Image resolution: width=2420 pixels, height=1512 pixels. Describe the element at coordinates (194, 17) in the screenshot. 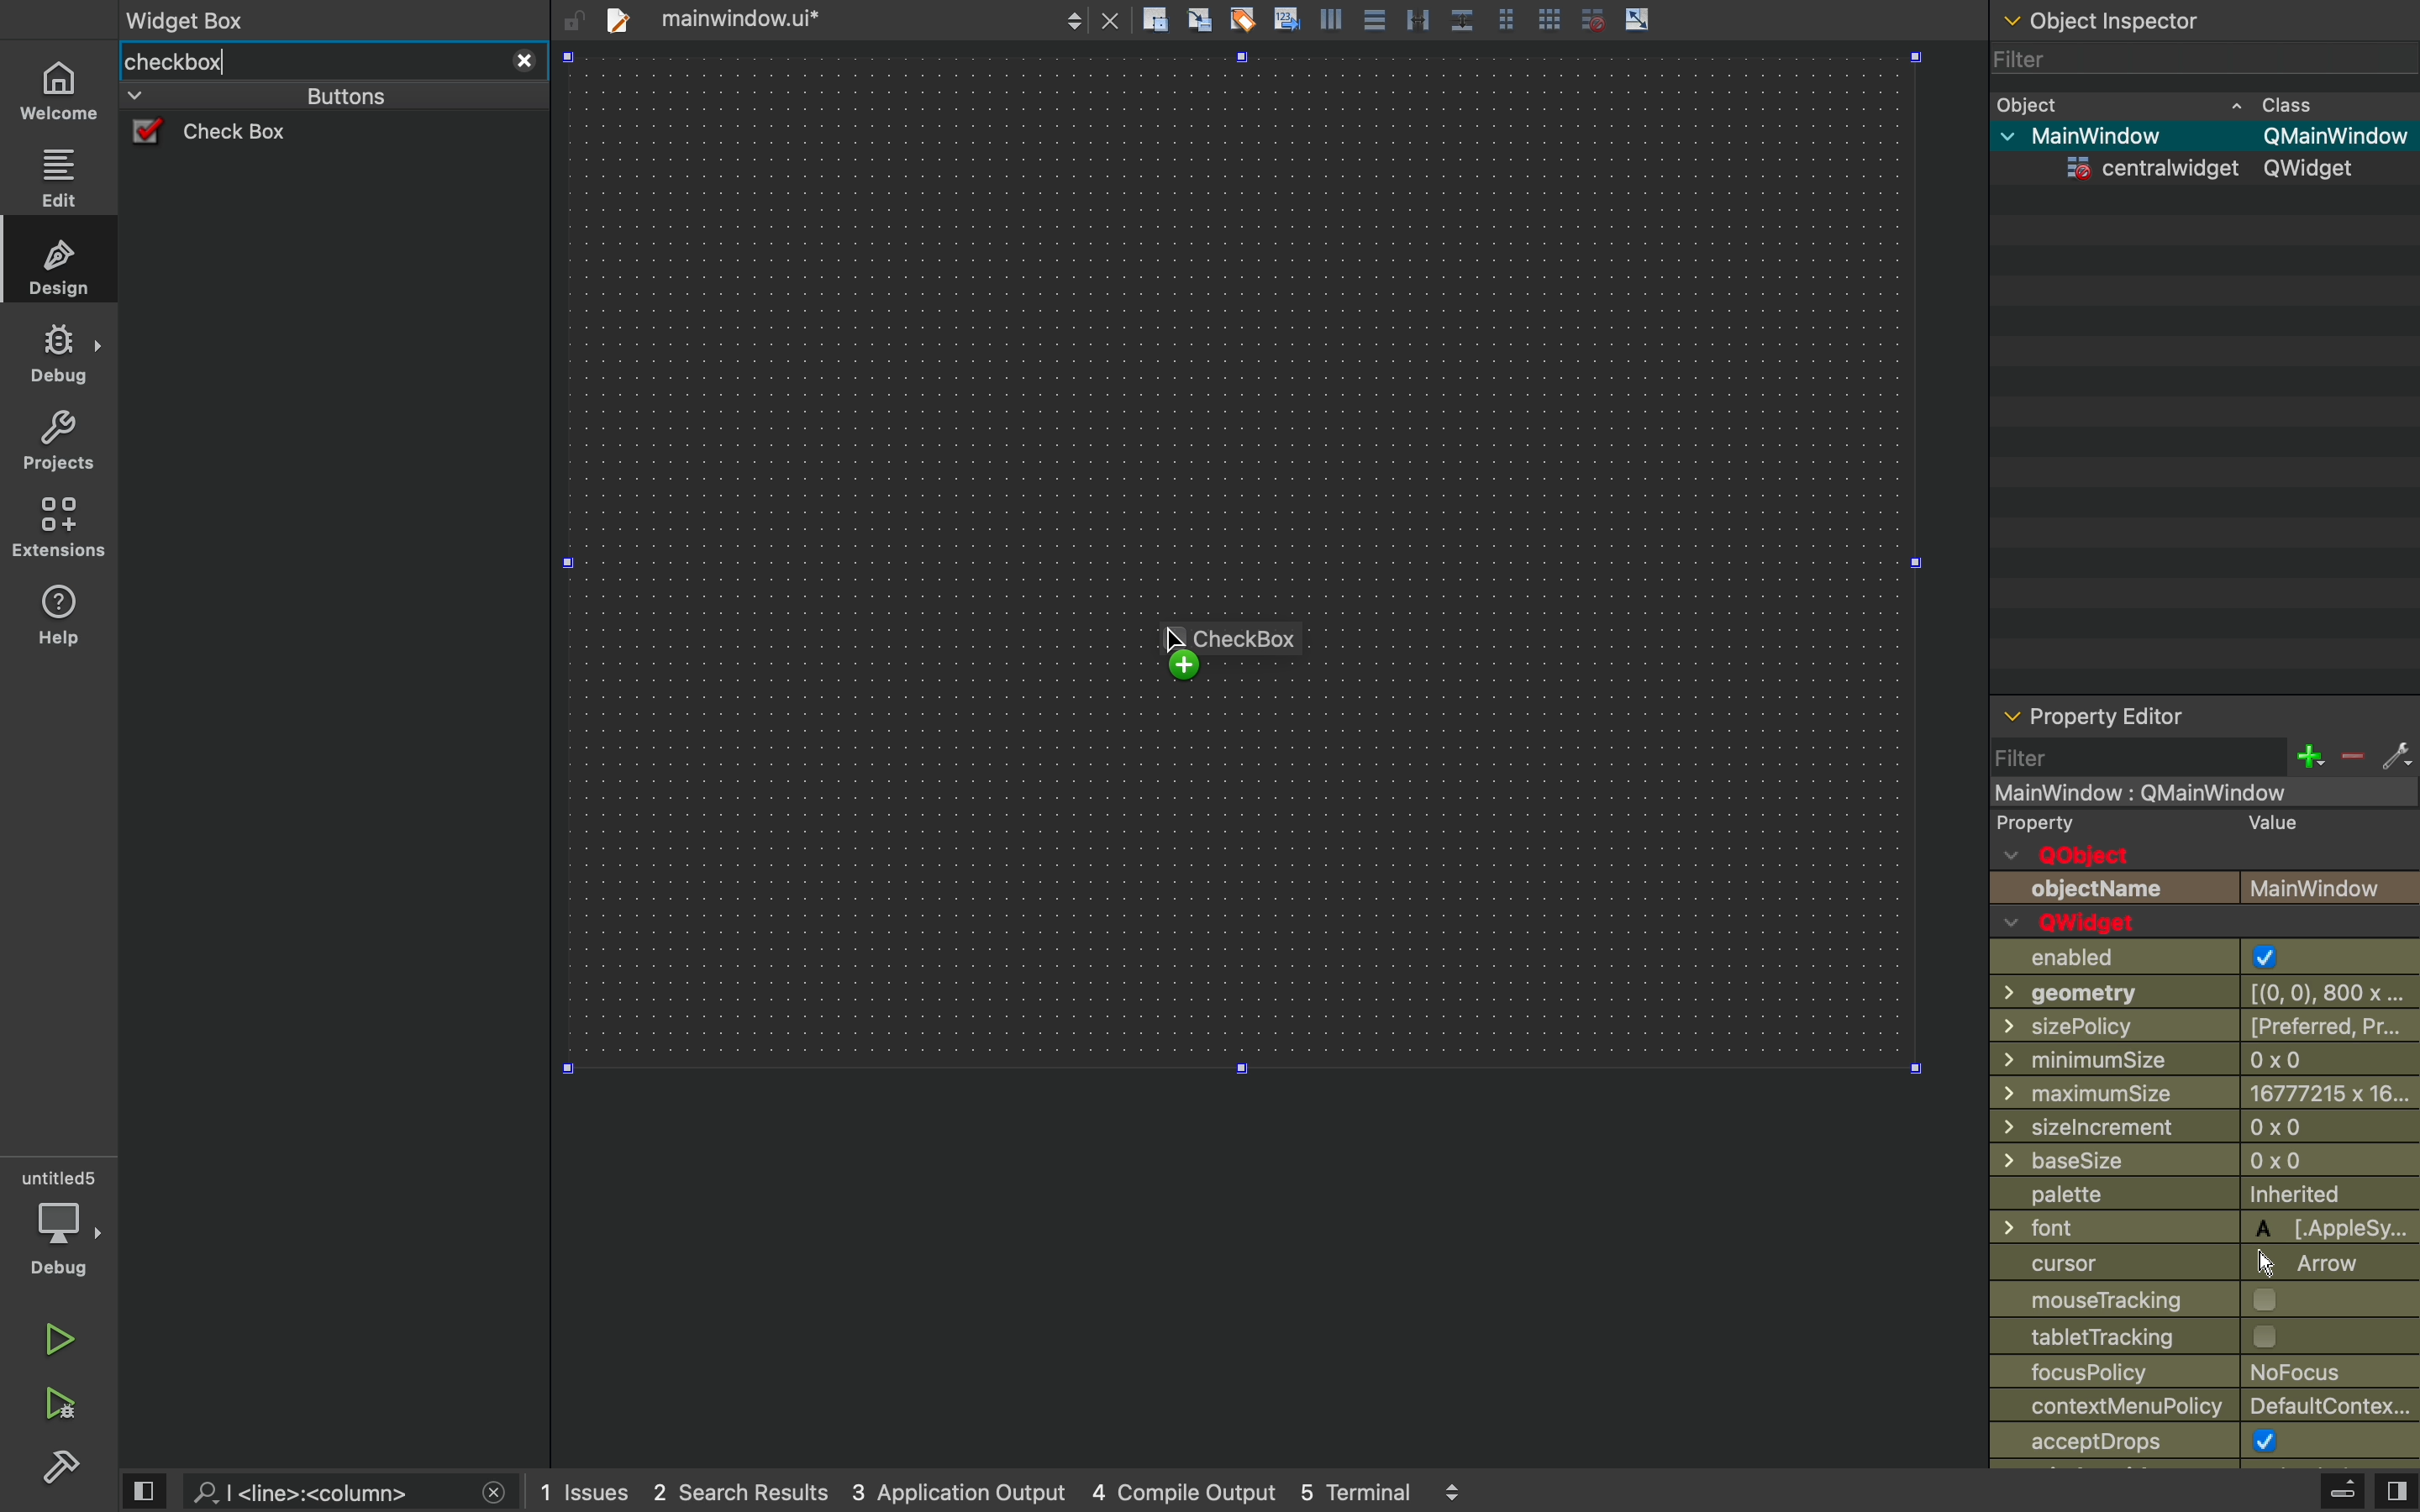

I see `Widget Box` at that location.